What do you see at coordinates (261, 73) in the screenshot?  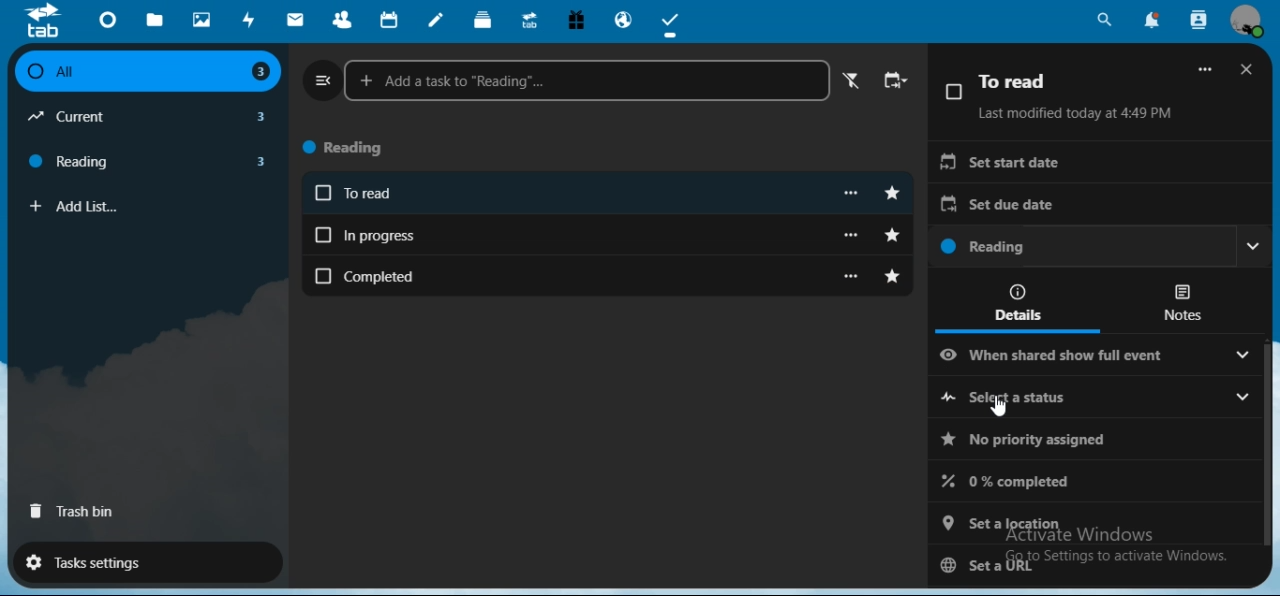 I see `3` at bounding box center [261, 73].